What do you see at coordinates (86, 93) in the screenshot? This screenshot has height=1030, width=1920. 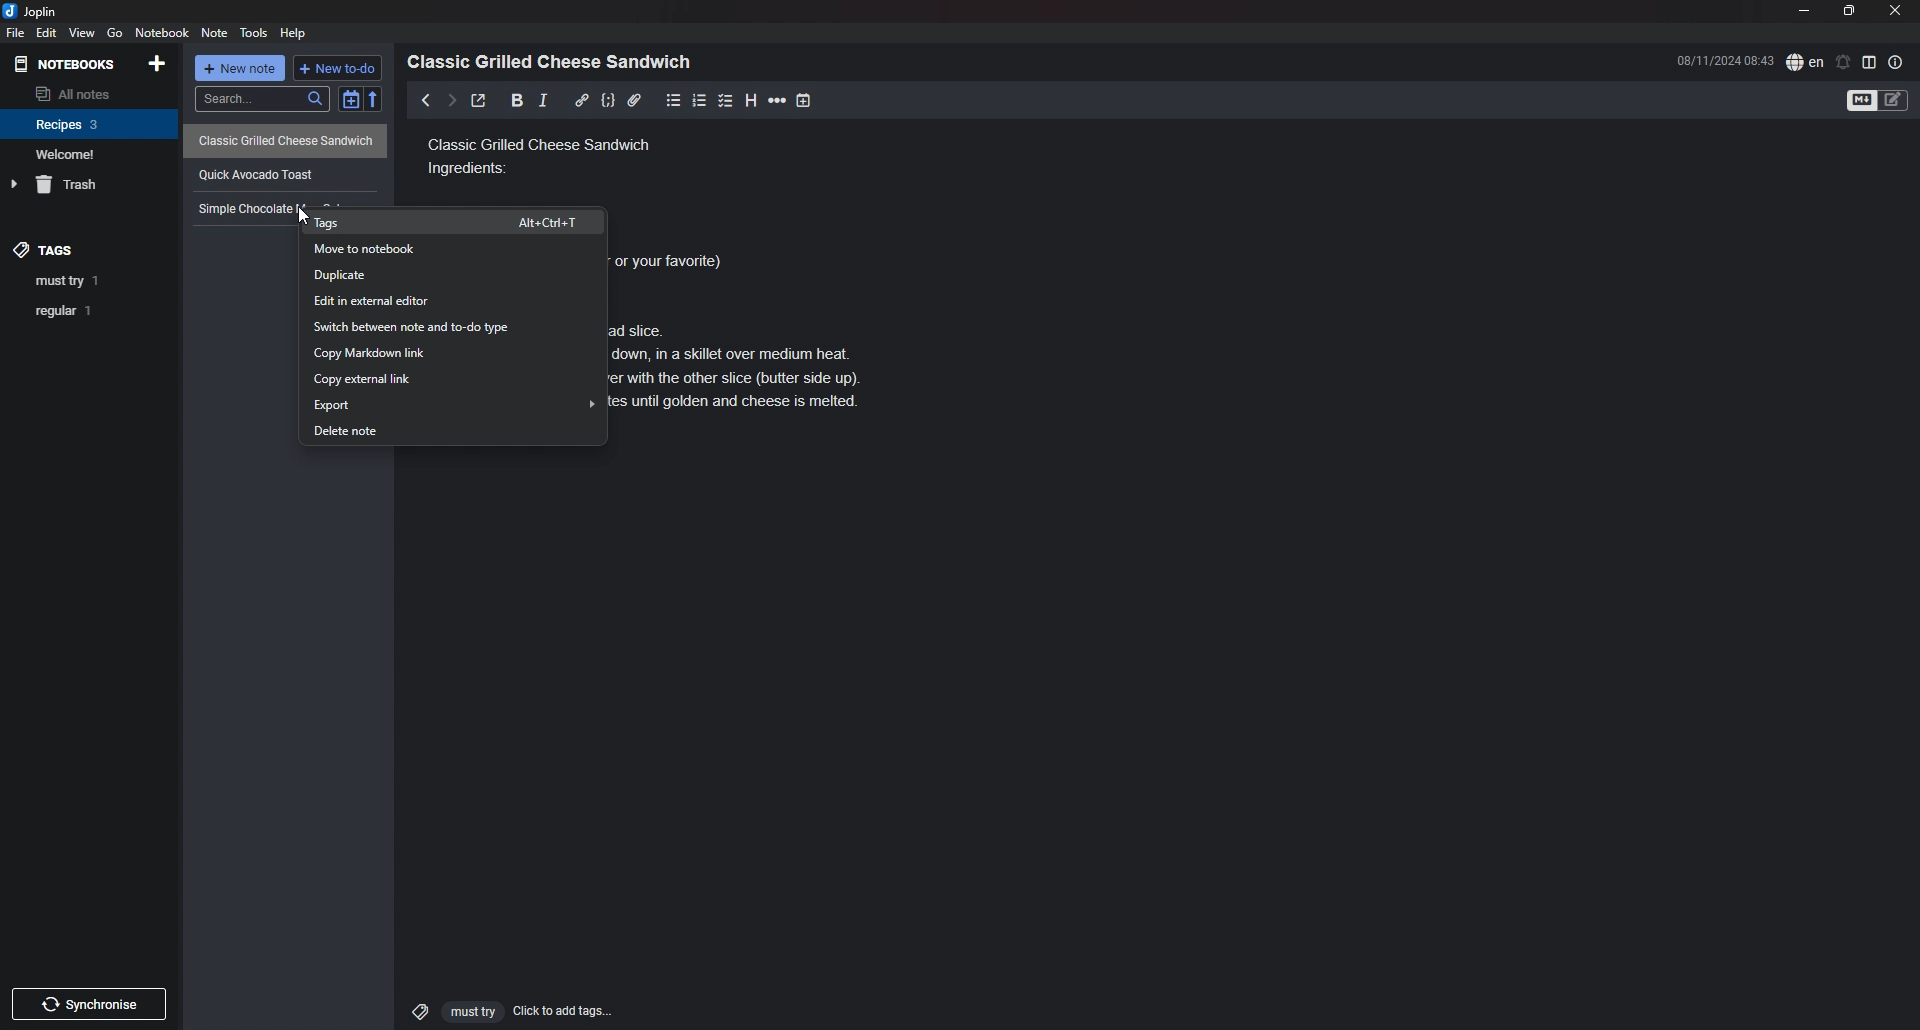 I see `all notes` at bounding box center [86, 93].